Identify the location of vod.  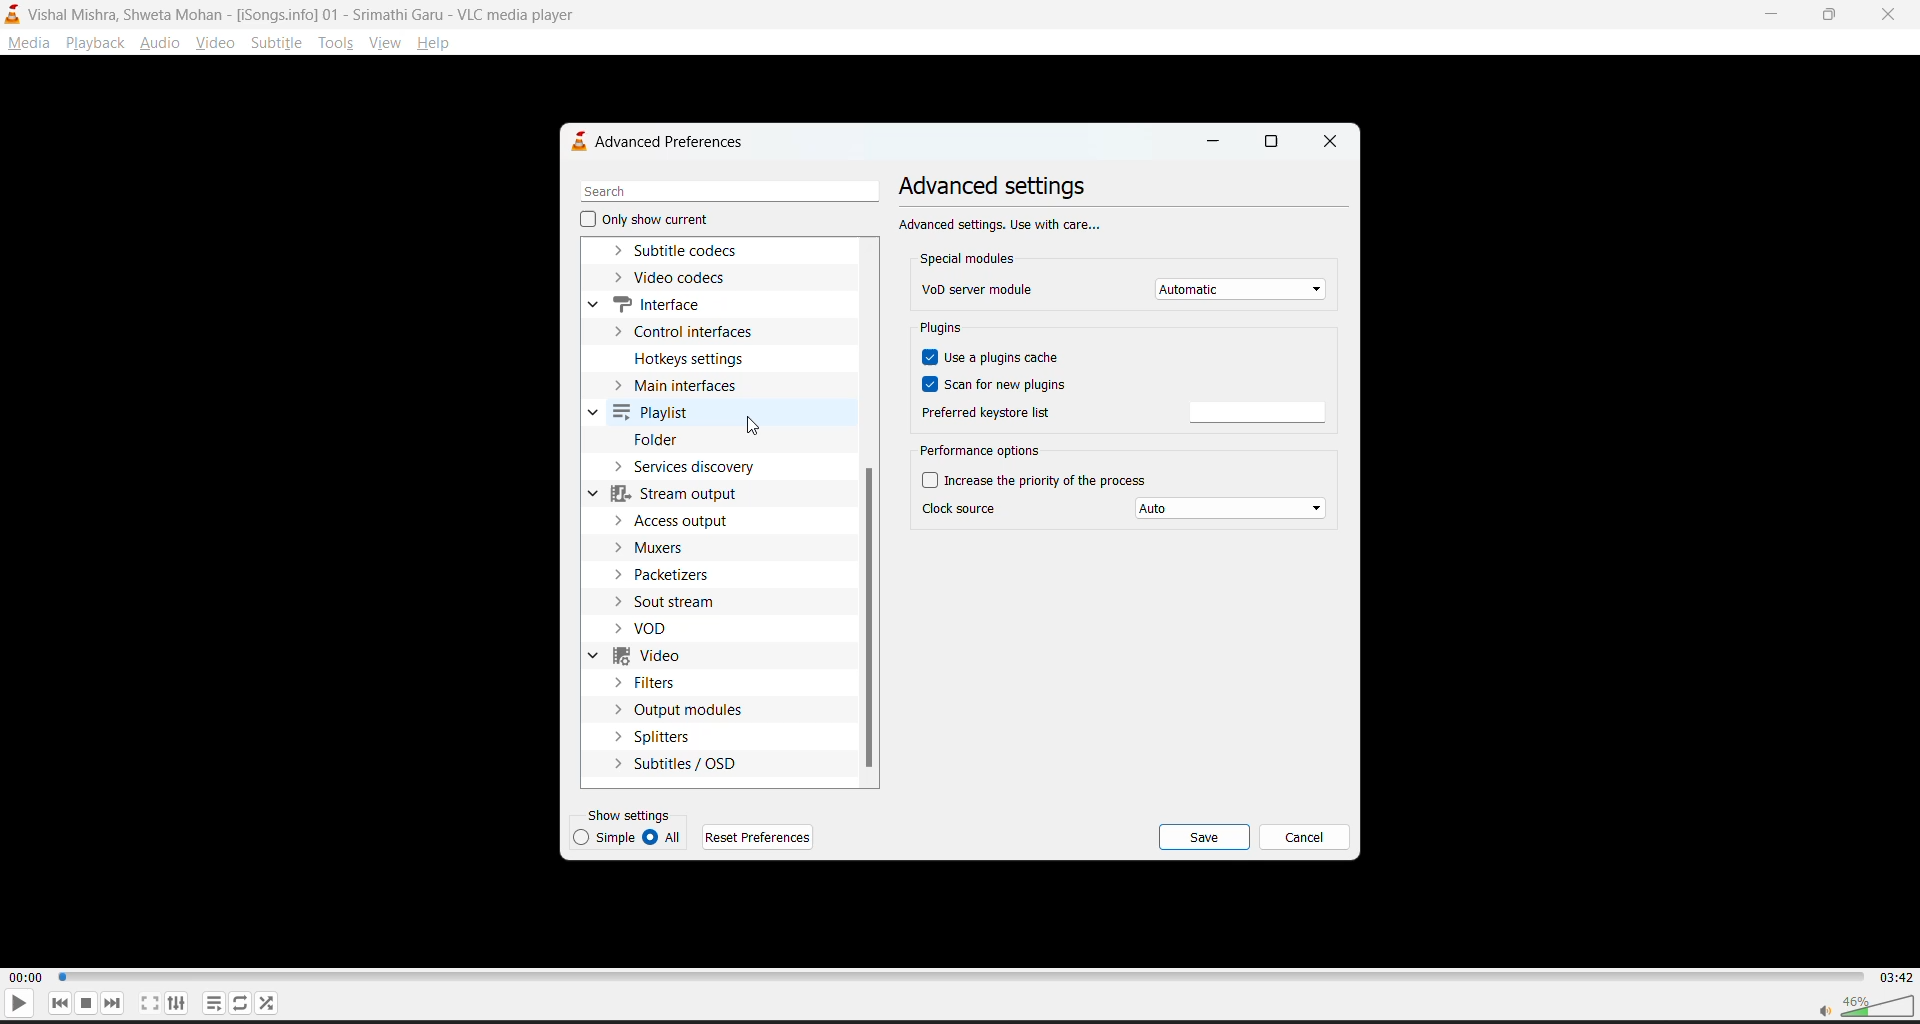
(654, 629).